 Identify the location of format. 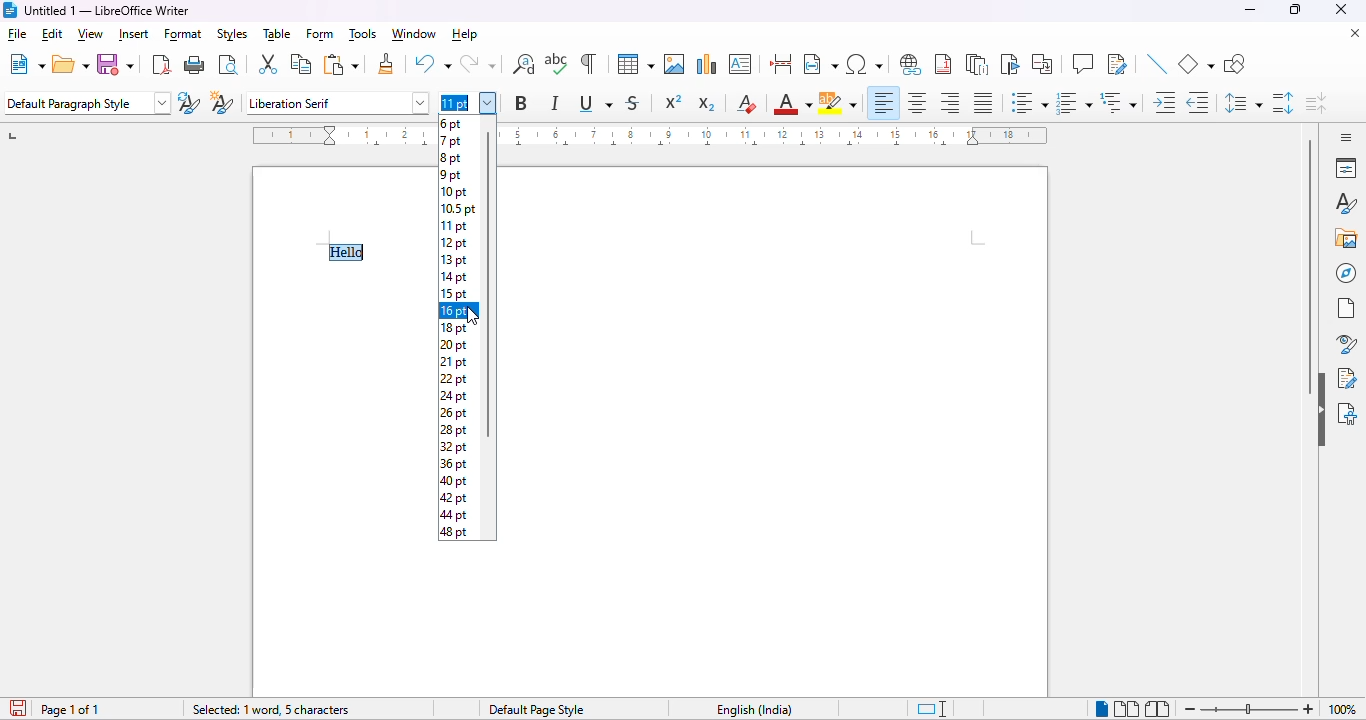
(184, 34).